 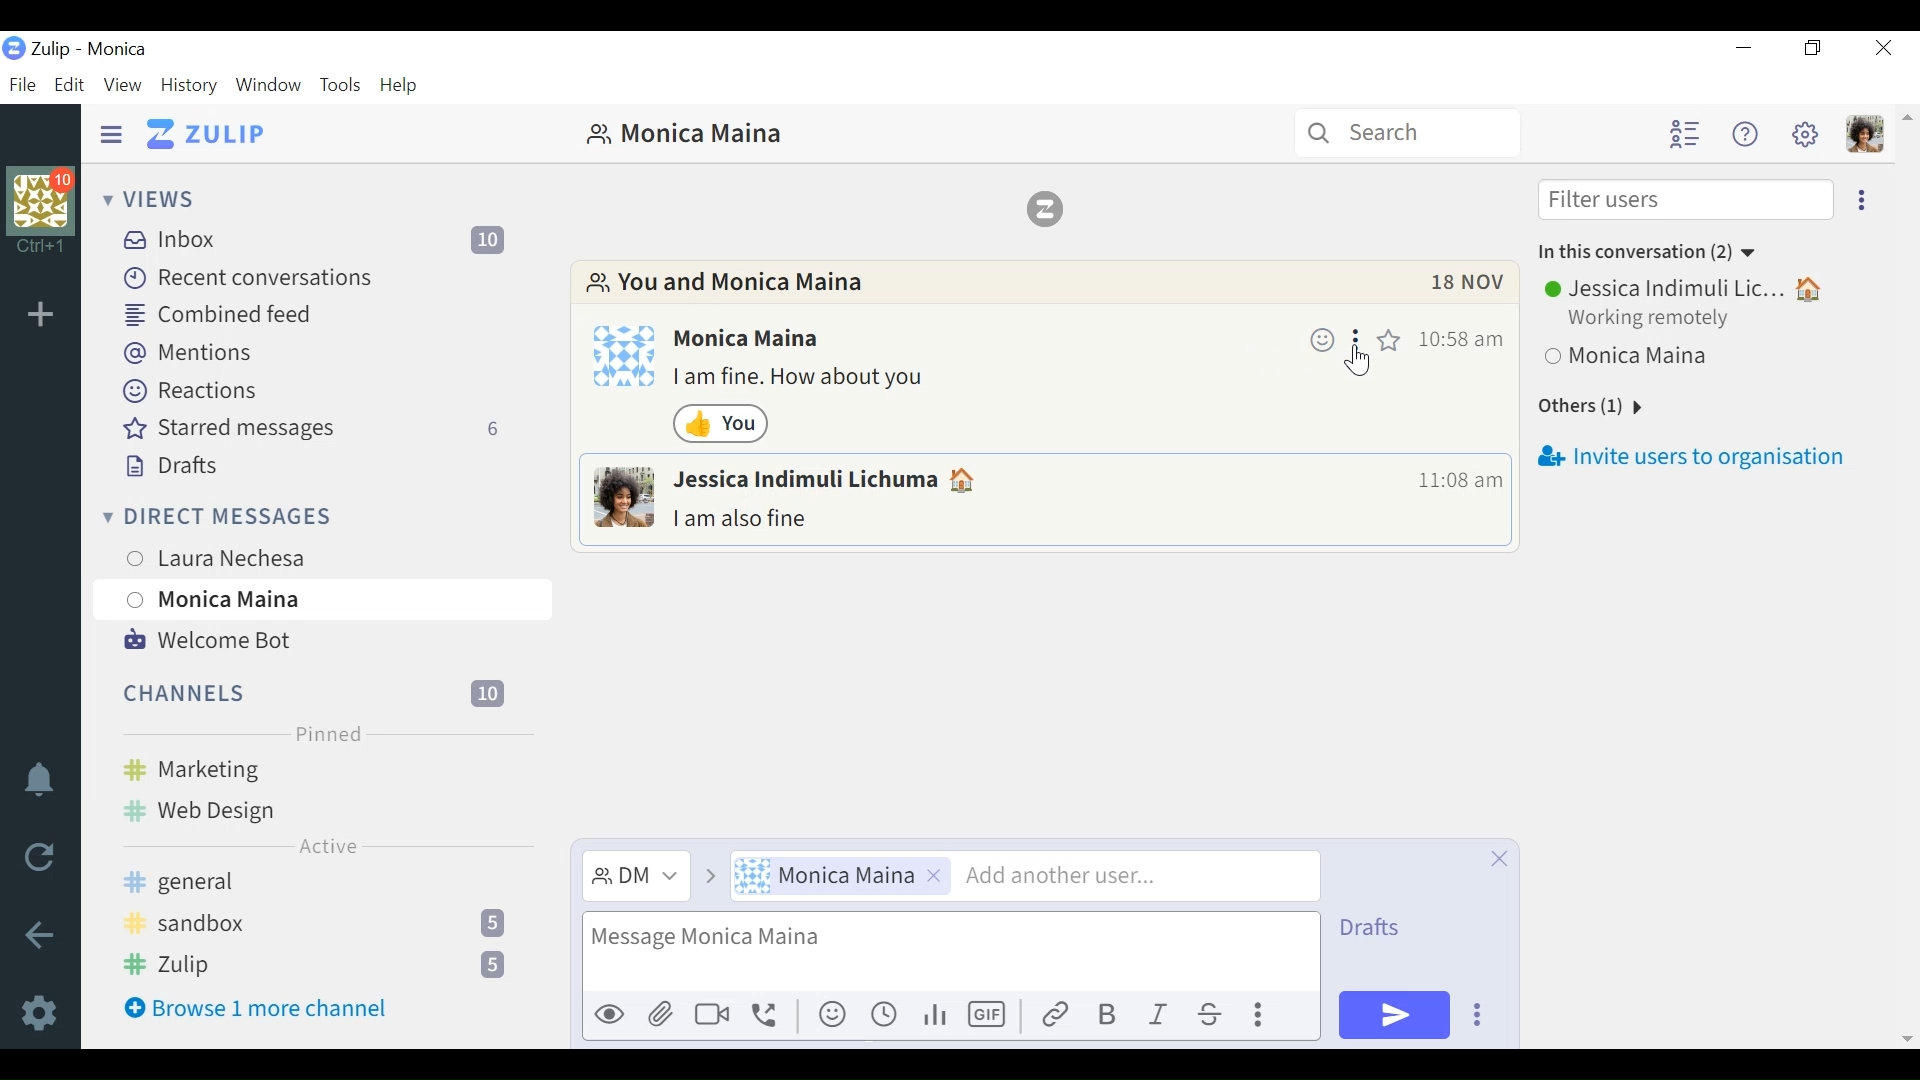 I want to click on Jessica Indimuli Lic..., so click(x=1685, y=289).